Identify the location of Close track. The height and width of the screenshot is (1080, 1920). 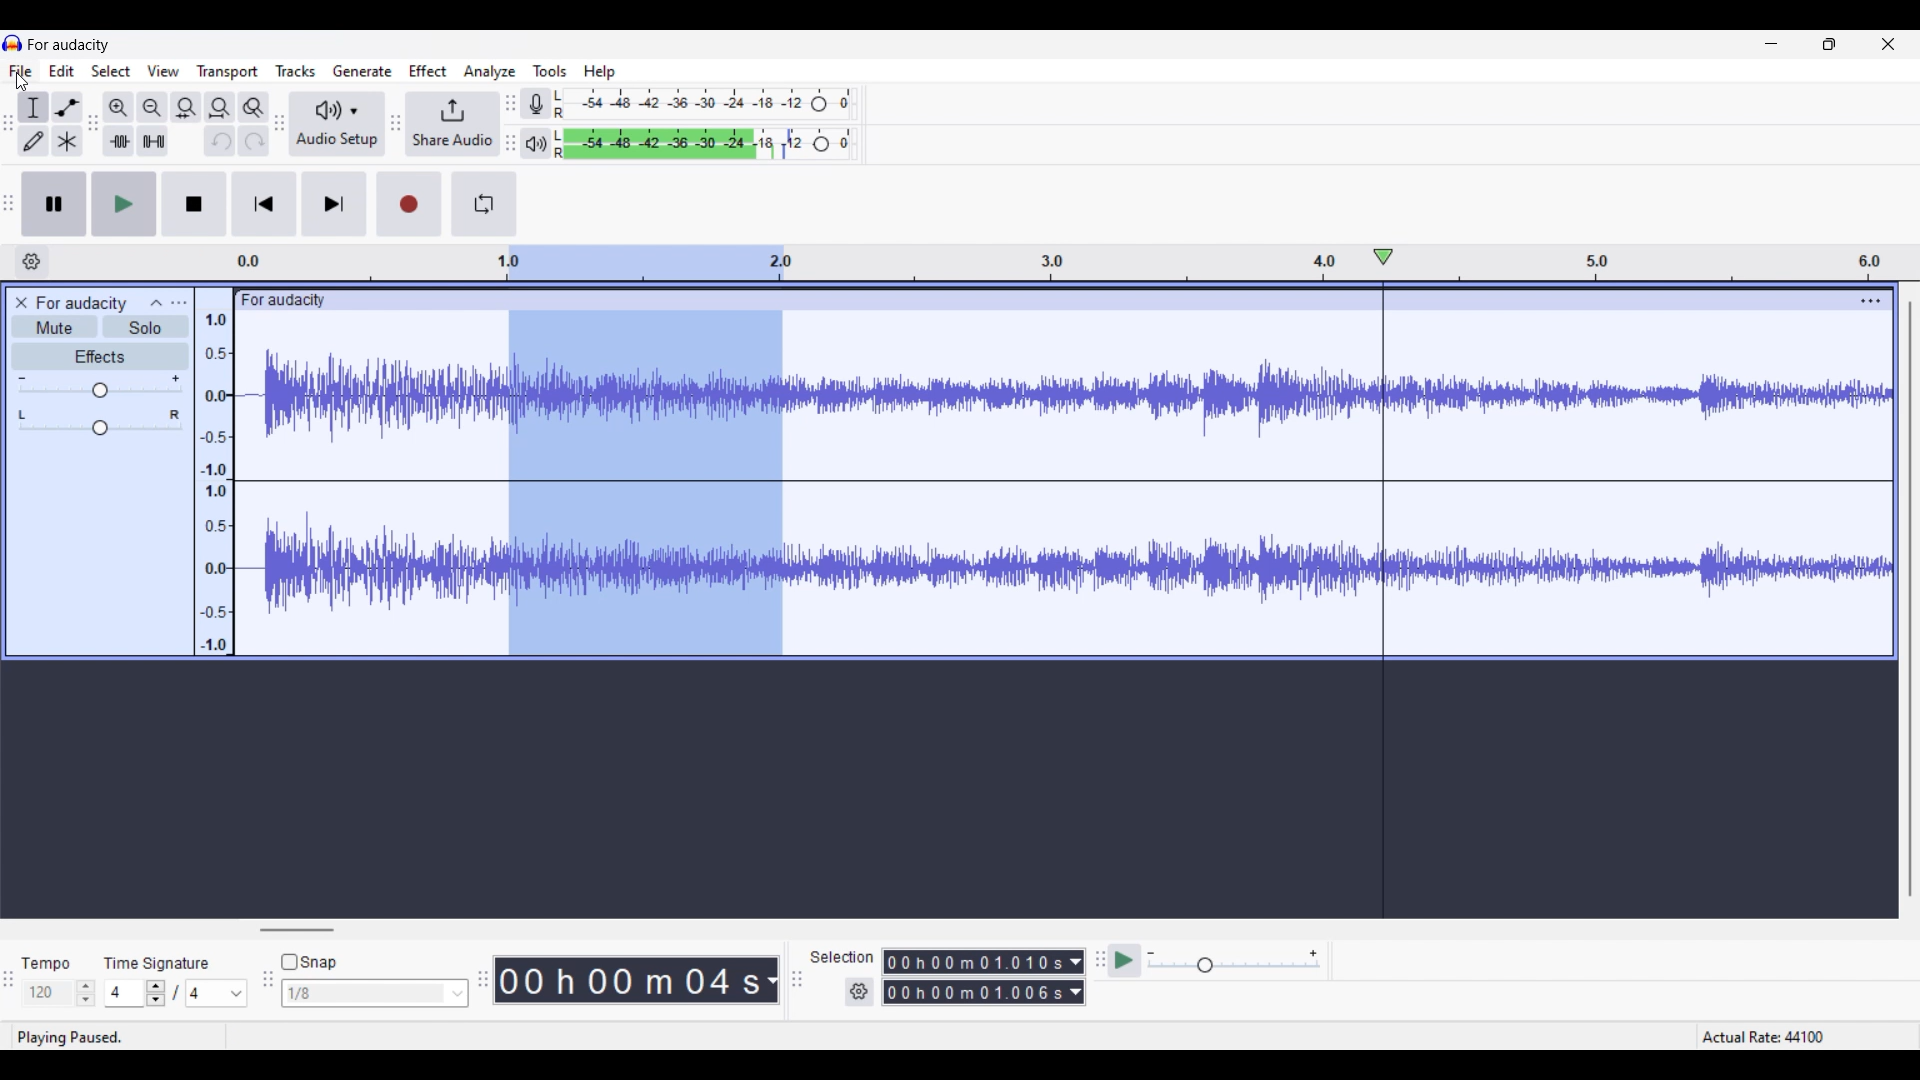
(21, 303).